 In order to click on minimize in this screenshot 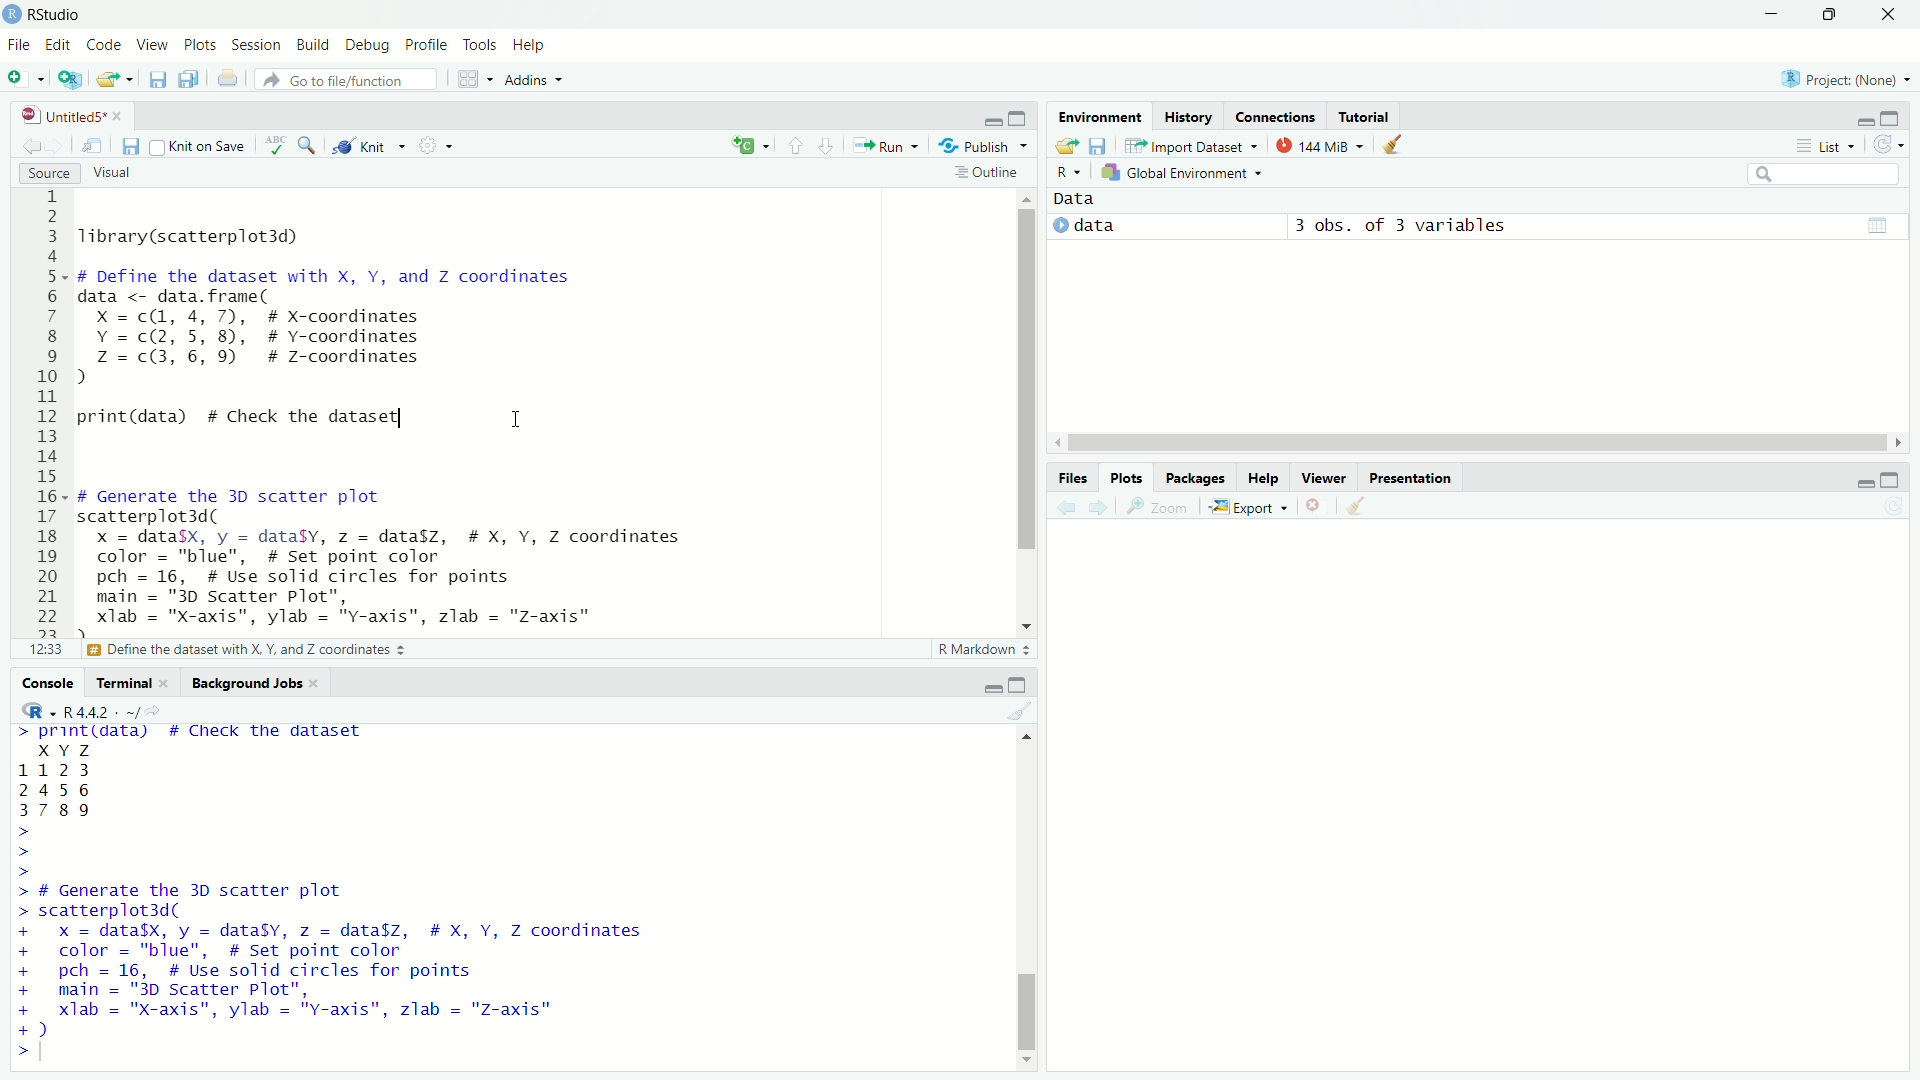, I will do `click(1853, 118)`.